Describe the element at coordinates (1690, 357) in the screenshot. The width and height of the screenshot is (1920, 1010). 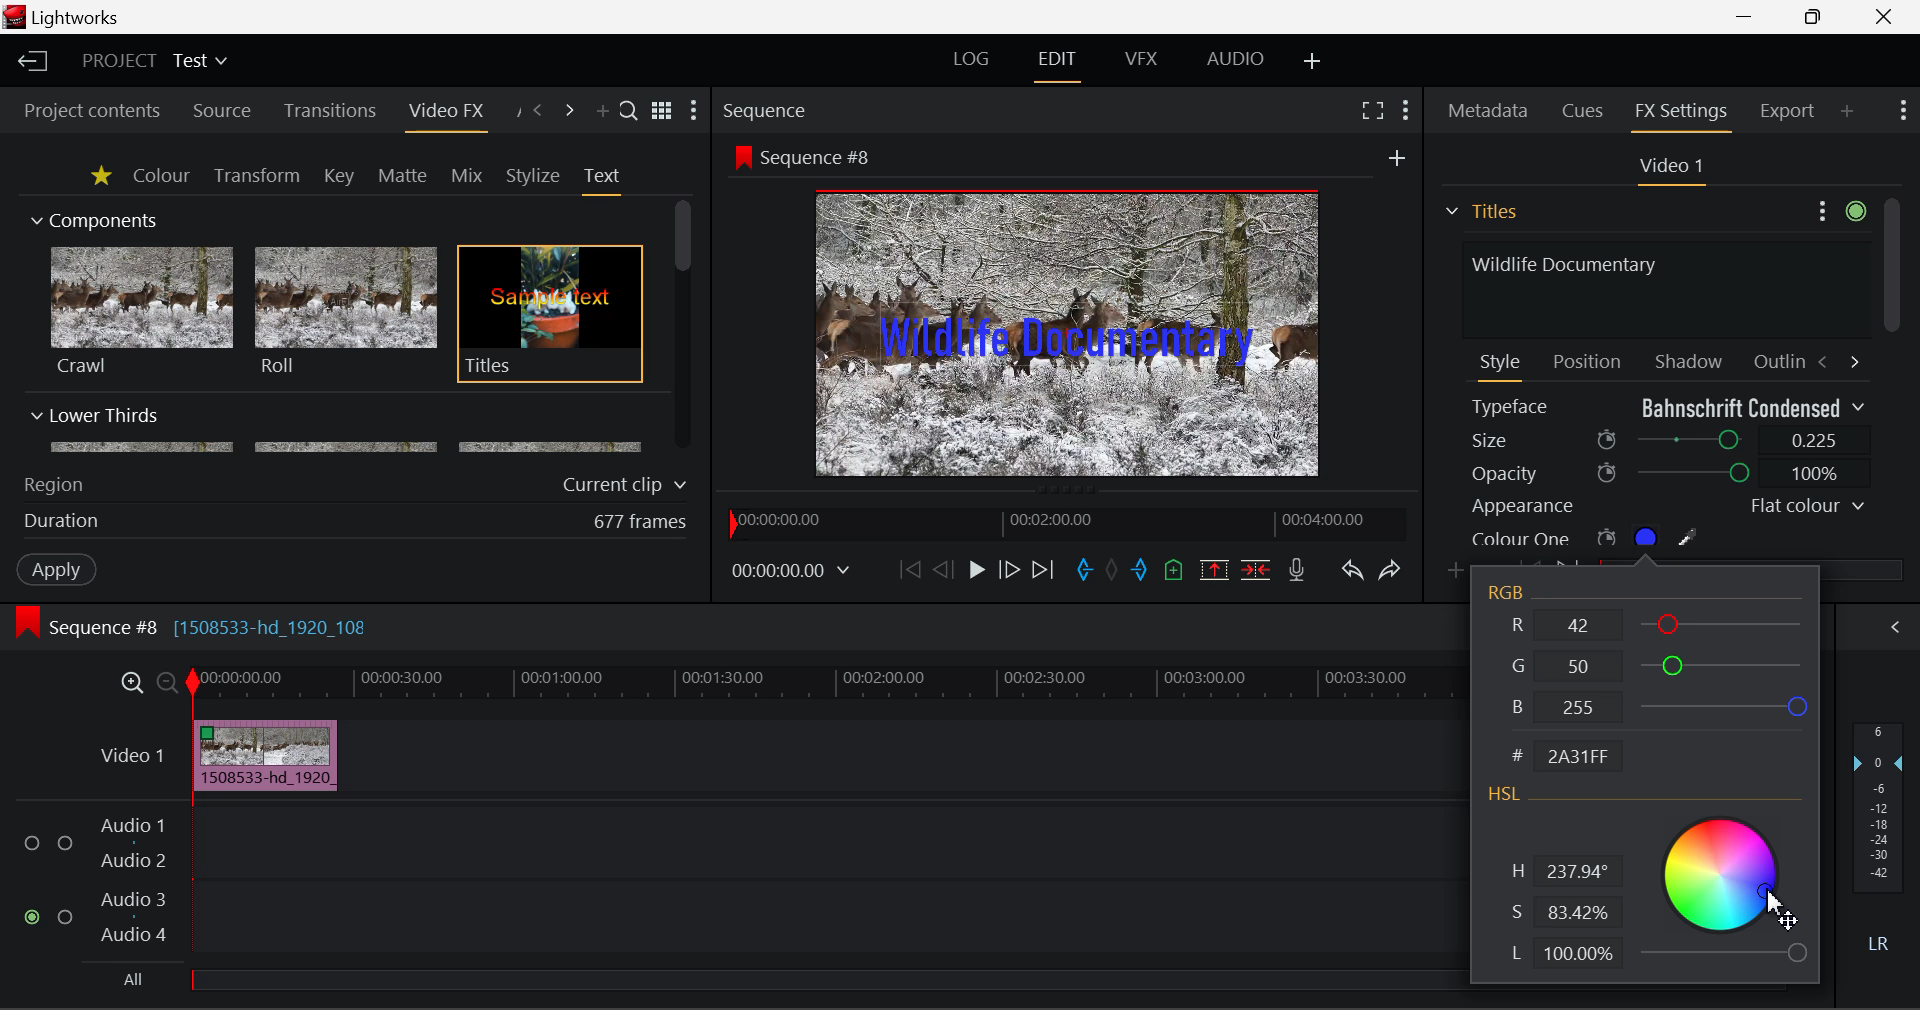
I see `Shadow` at that location.